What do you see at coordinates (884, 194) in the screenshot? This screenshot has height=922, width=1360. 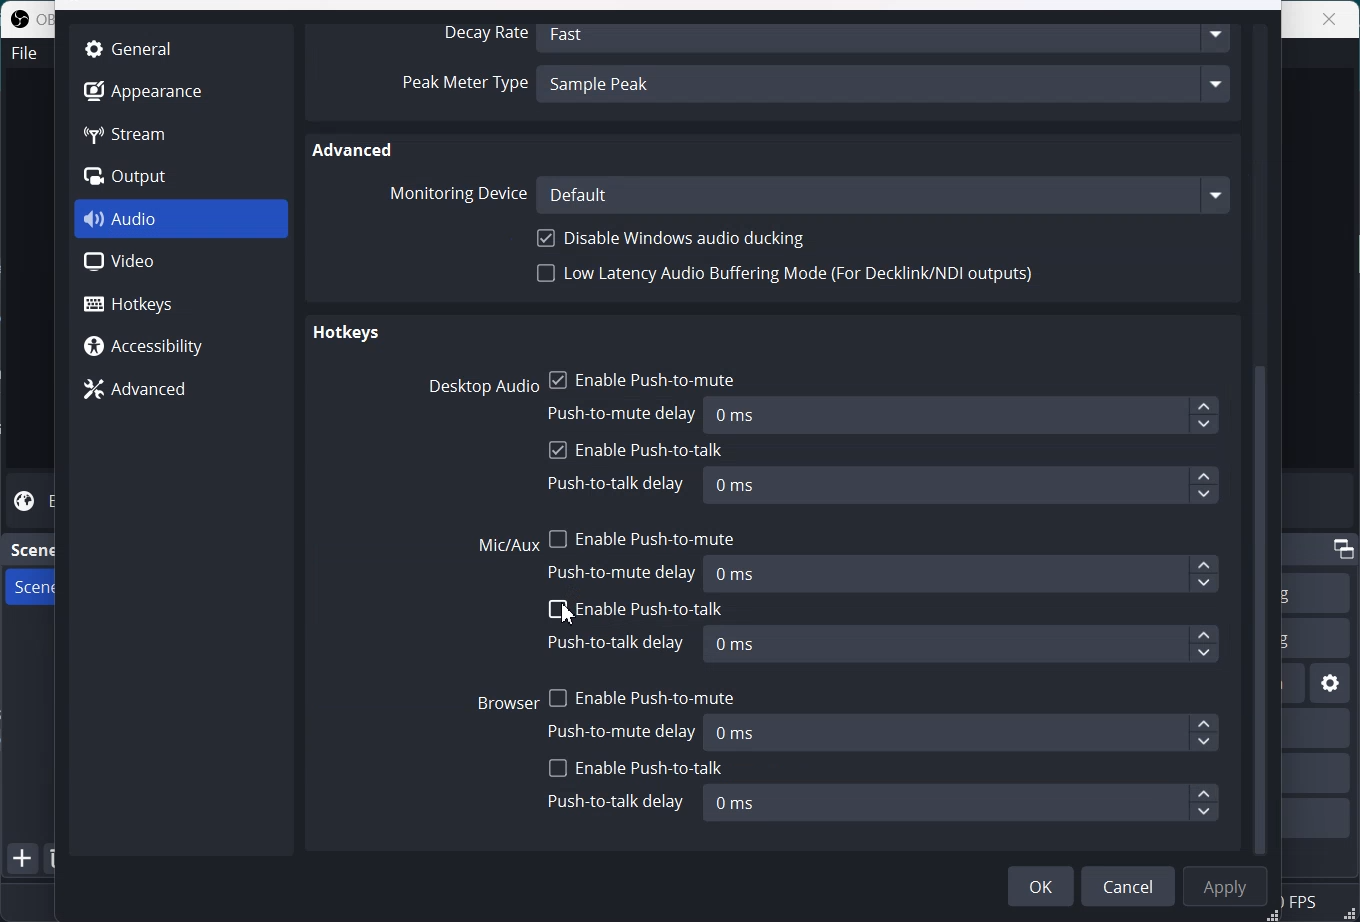 I see `Default` at bounding box center [884, 194].